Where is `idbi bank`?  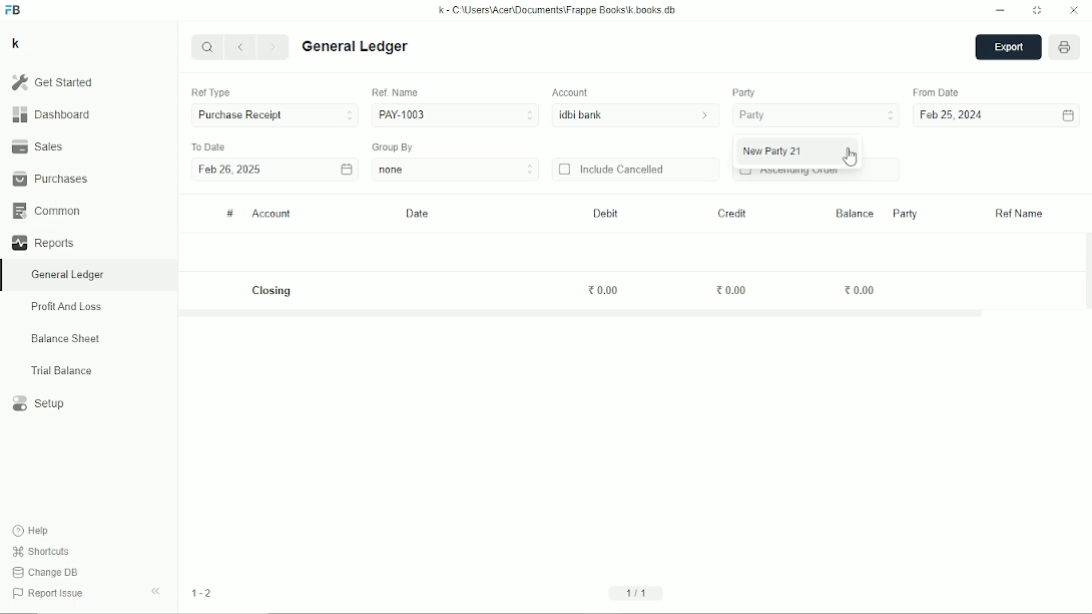 idbi bank is located at coordinates (637, 116).